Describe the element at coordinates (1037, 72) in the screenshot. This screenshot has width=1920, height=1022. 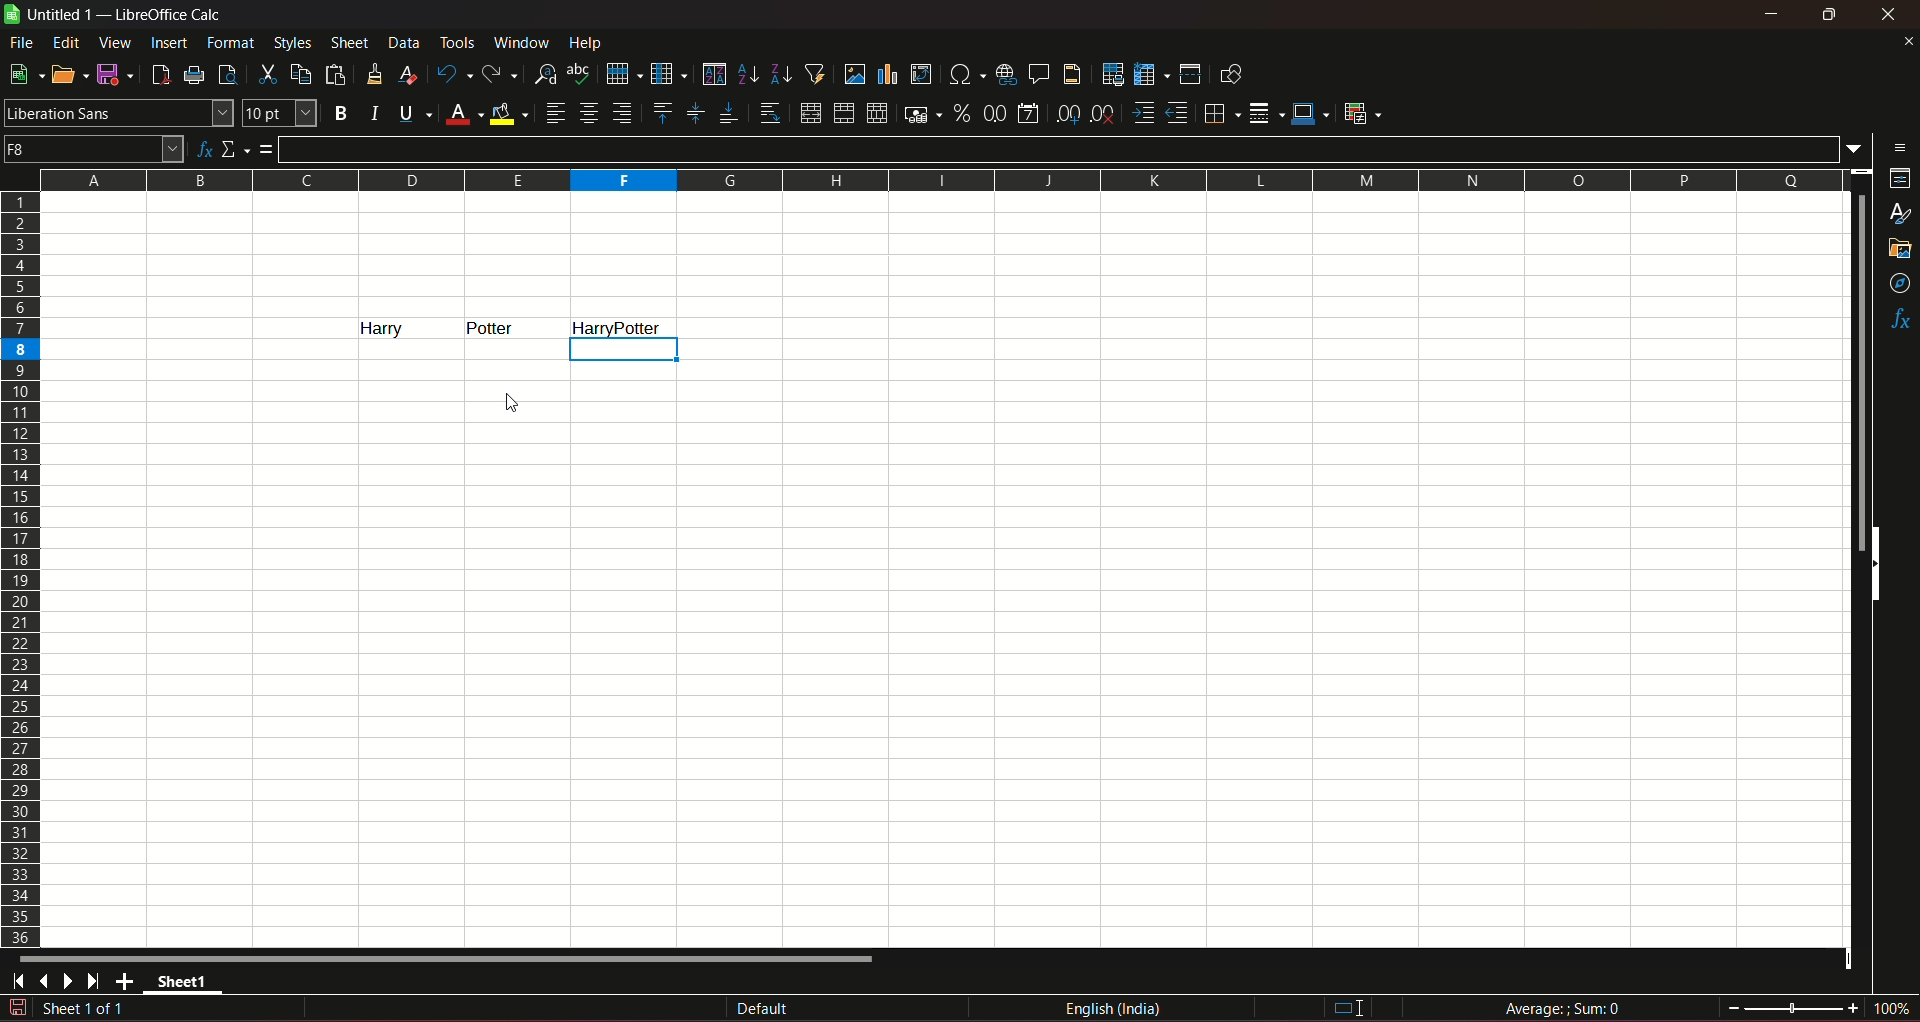
I see `insert comment` at that location.